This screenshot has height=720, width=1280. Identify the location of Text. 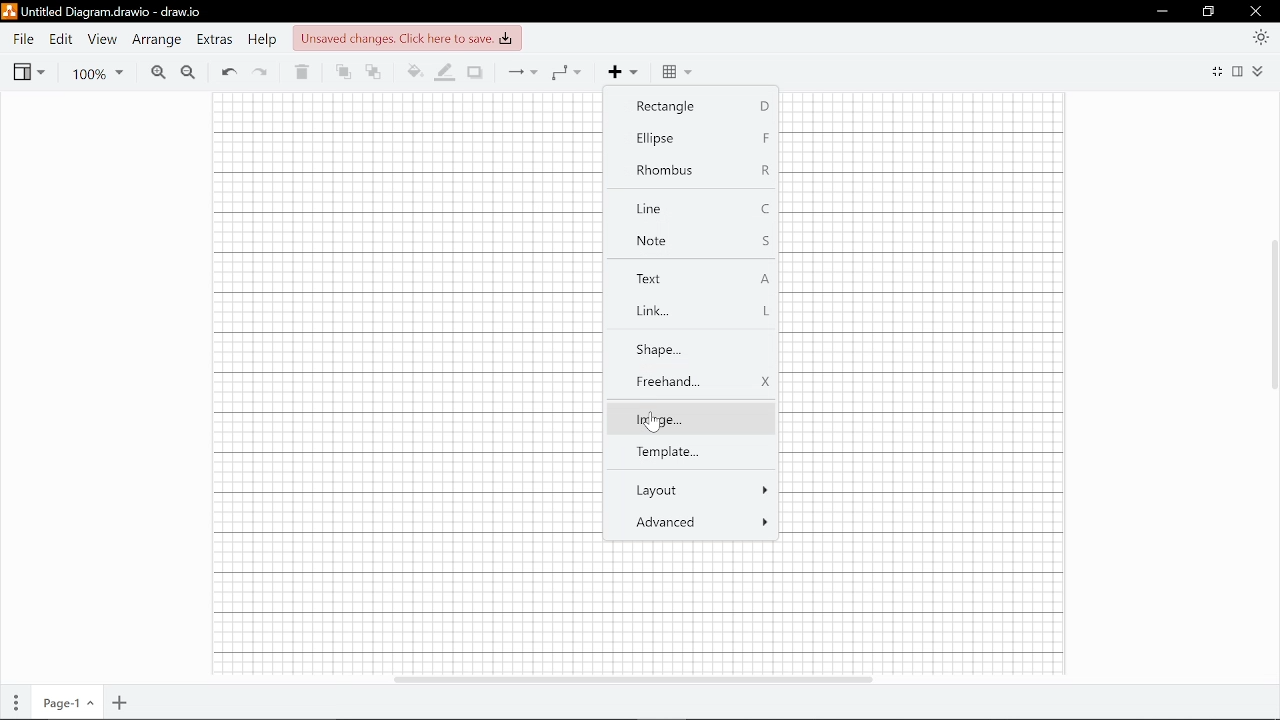
(692, 276).